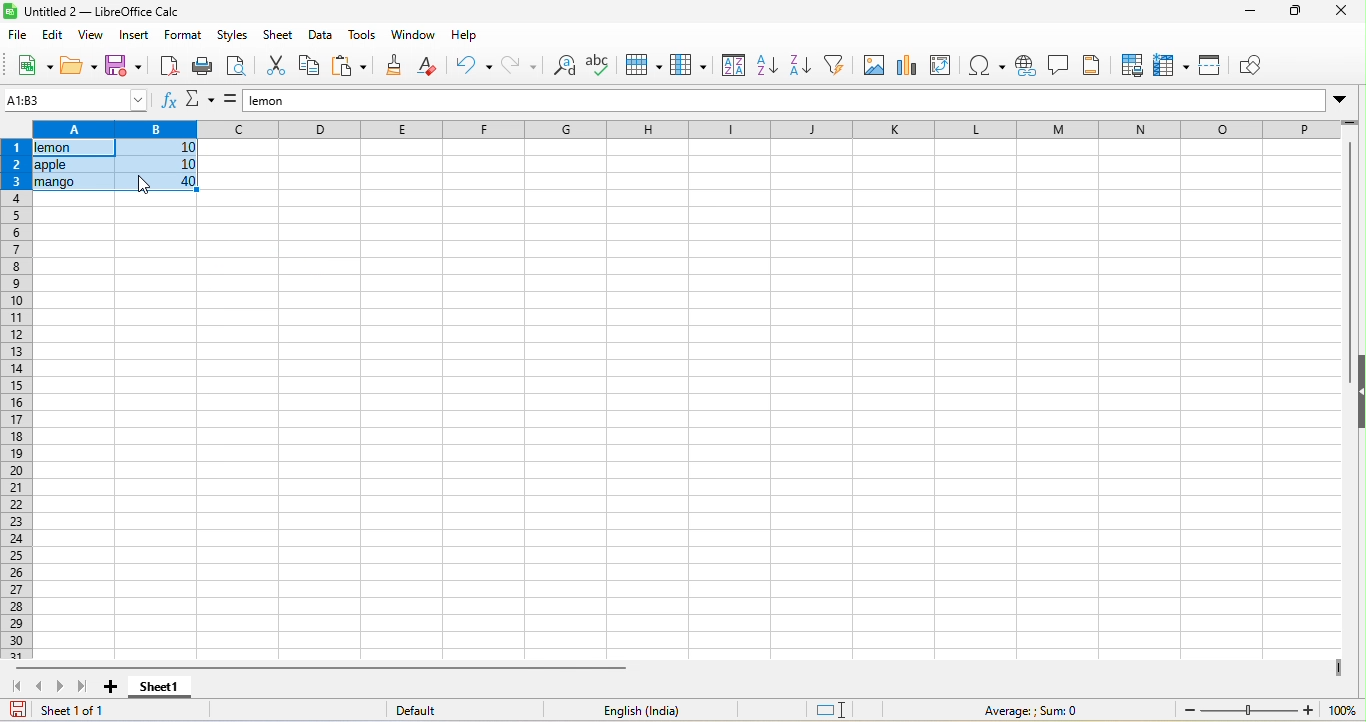 This screenshot has width=1366, height=722. I want to click on print preview, so click(235, 67).